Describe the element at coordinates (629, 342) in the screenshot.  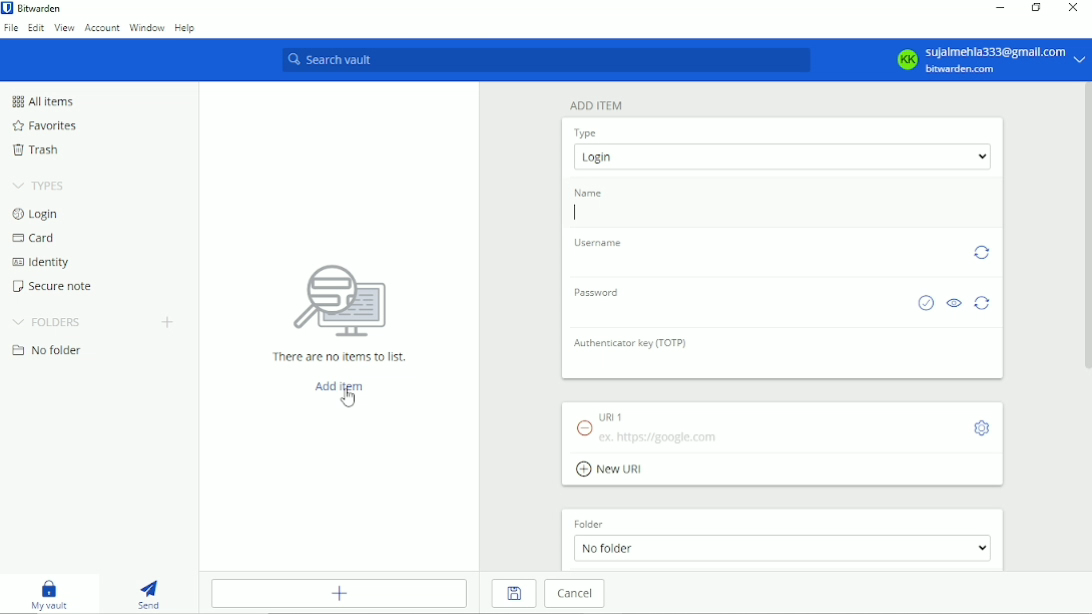
I see `Authenticator key (TOTP)` at that location.